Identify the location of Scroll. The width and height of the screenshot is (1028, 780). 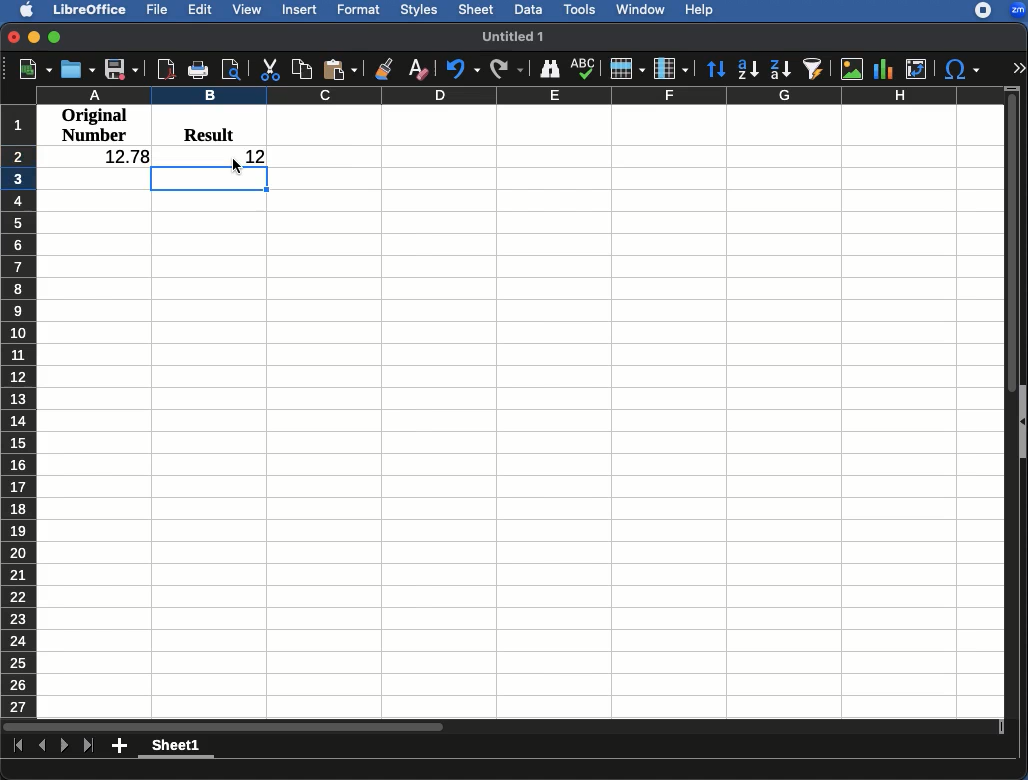
(1013, 400).